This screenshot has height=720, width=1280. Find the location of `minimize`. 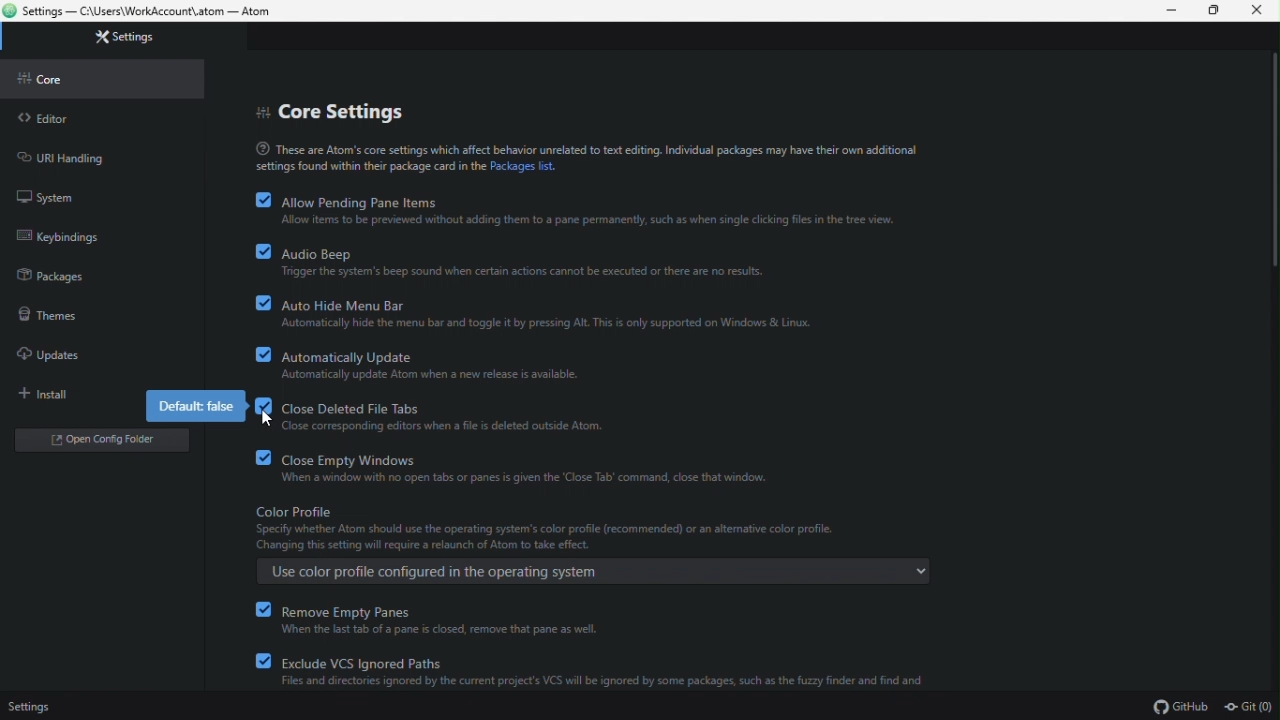

minimize is located at coordinates (1170, 13).